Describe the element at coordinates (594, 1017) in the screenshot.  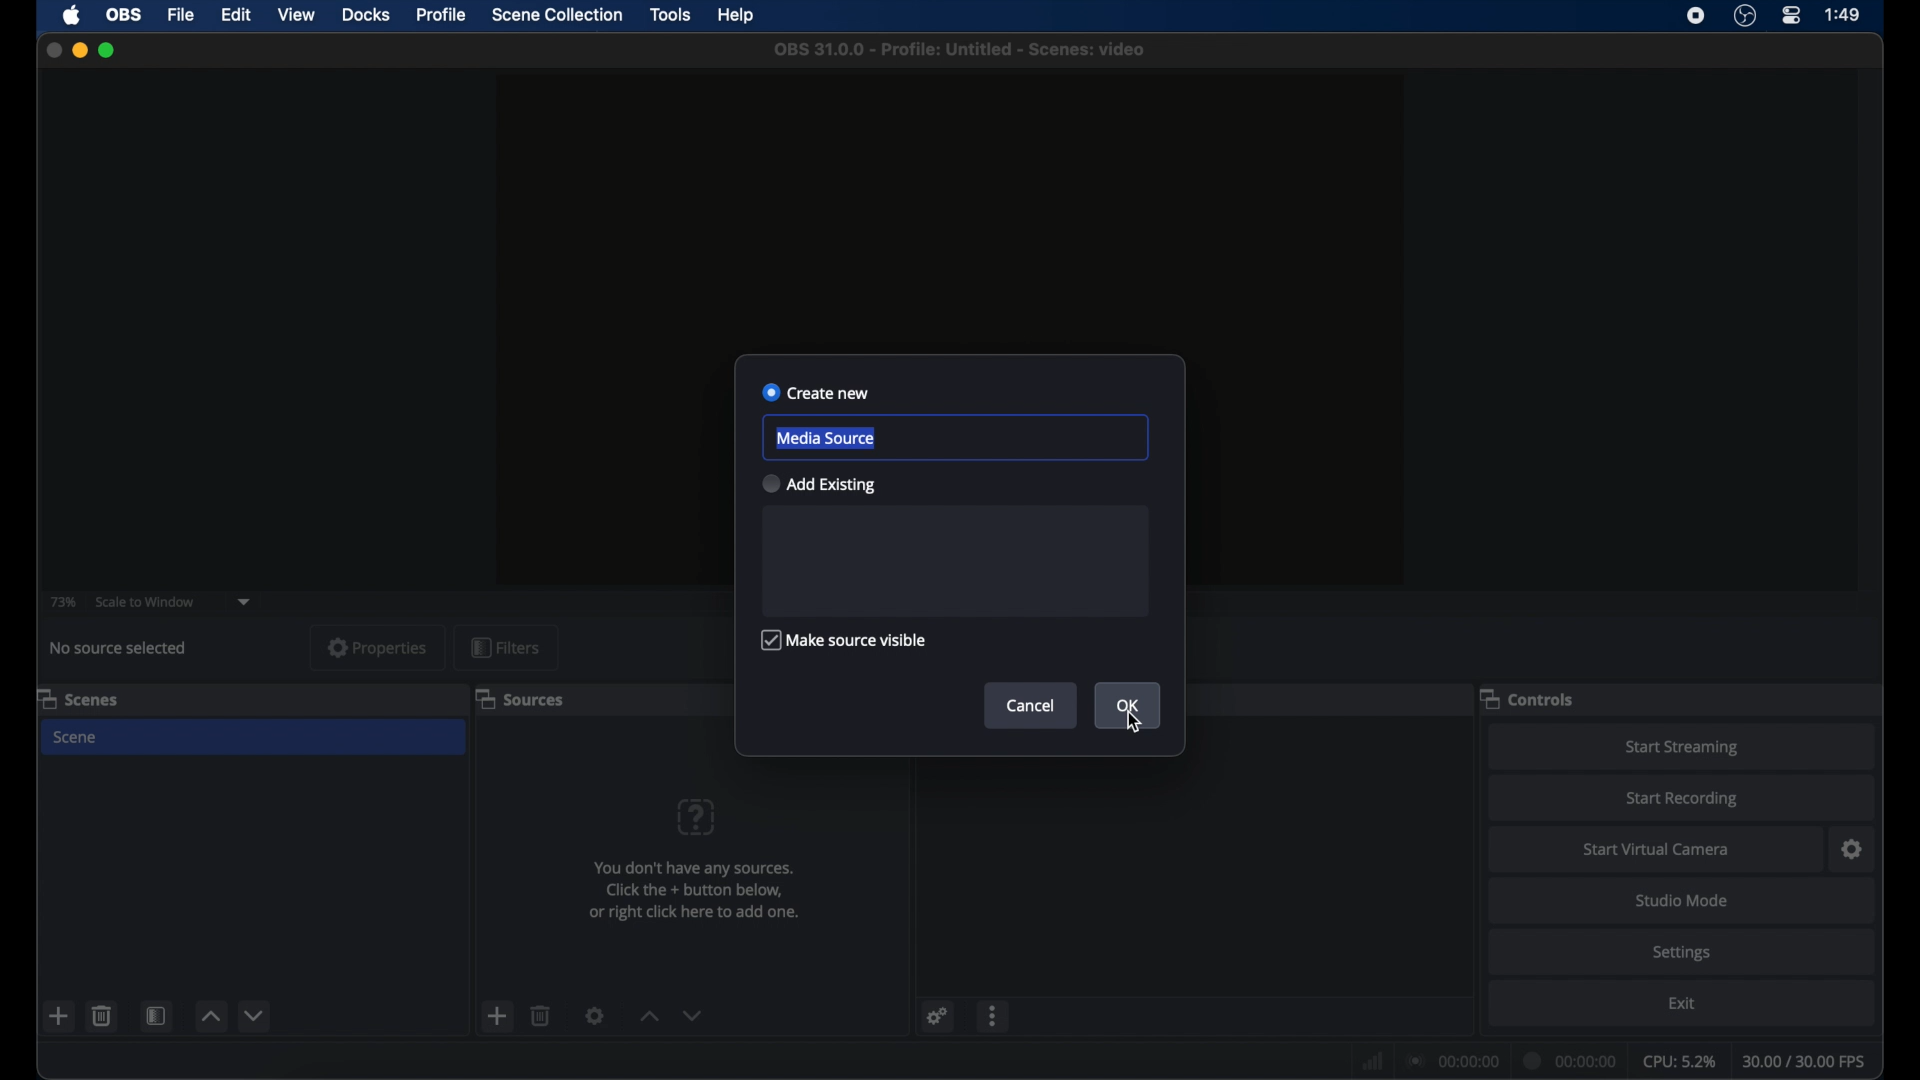
I see `settings` at that location.